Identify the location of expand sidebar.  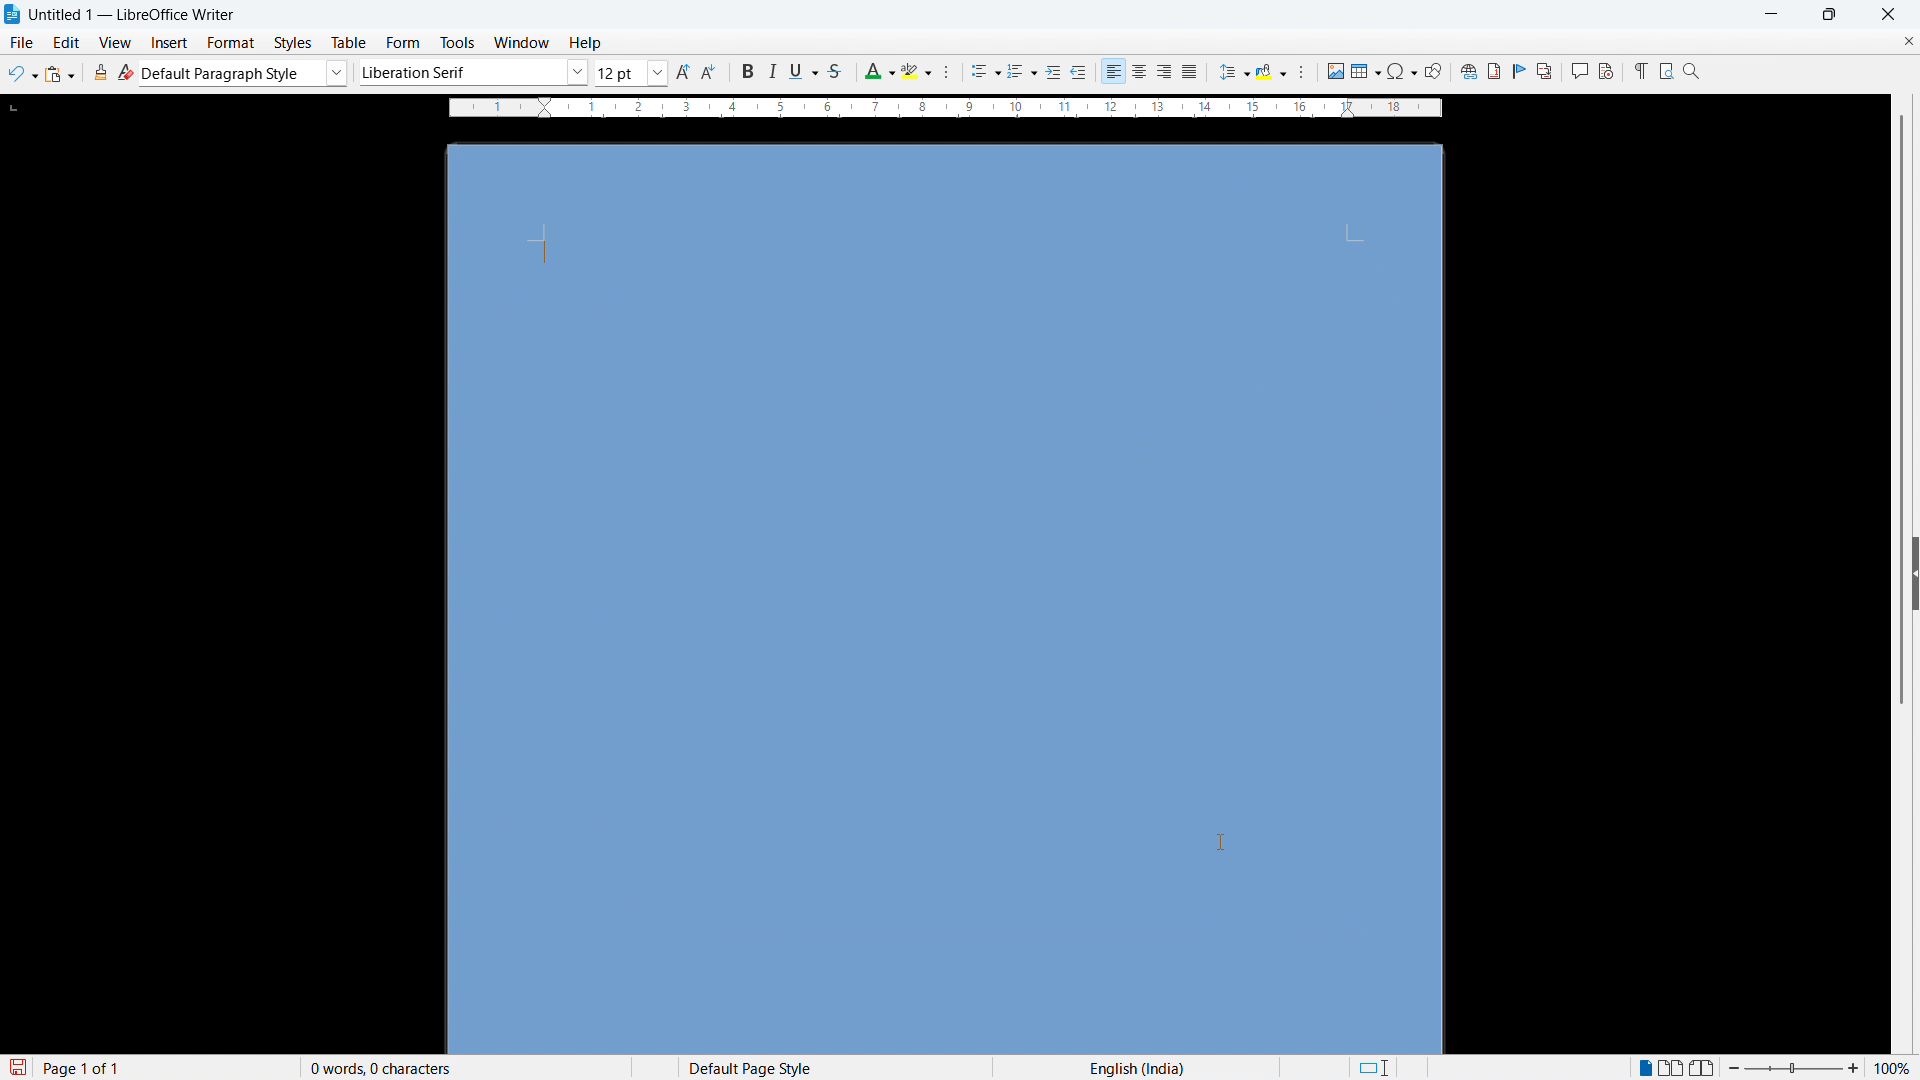
(1914, 569).